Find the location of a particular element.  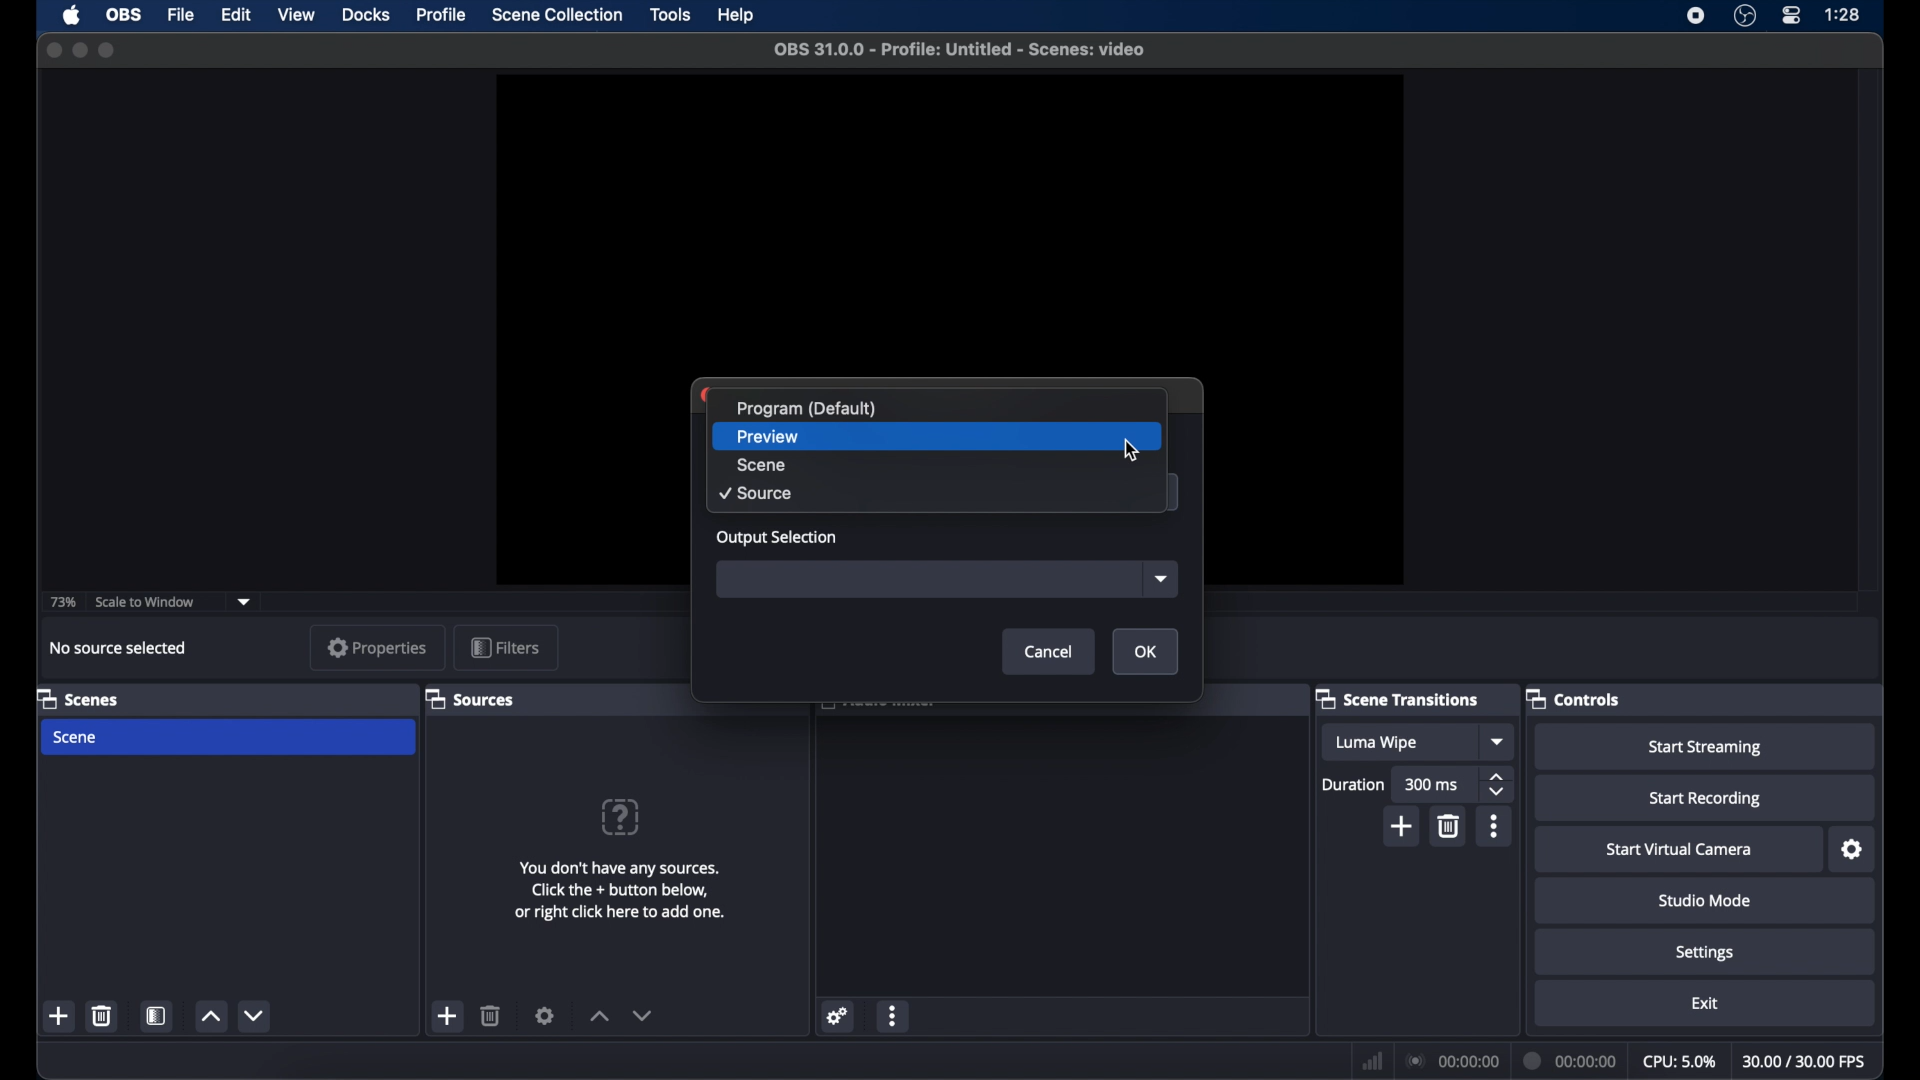

luma wipe is located at coordinates (1400, 742).